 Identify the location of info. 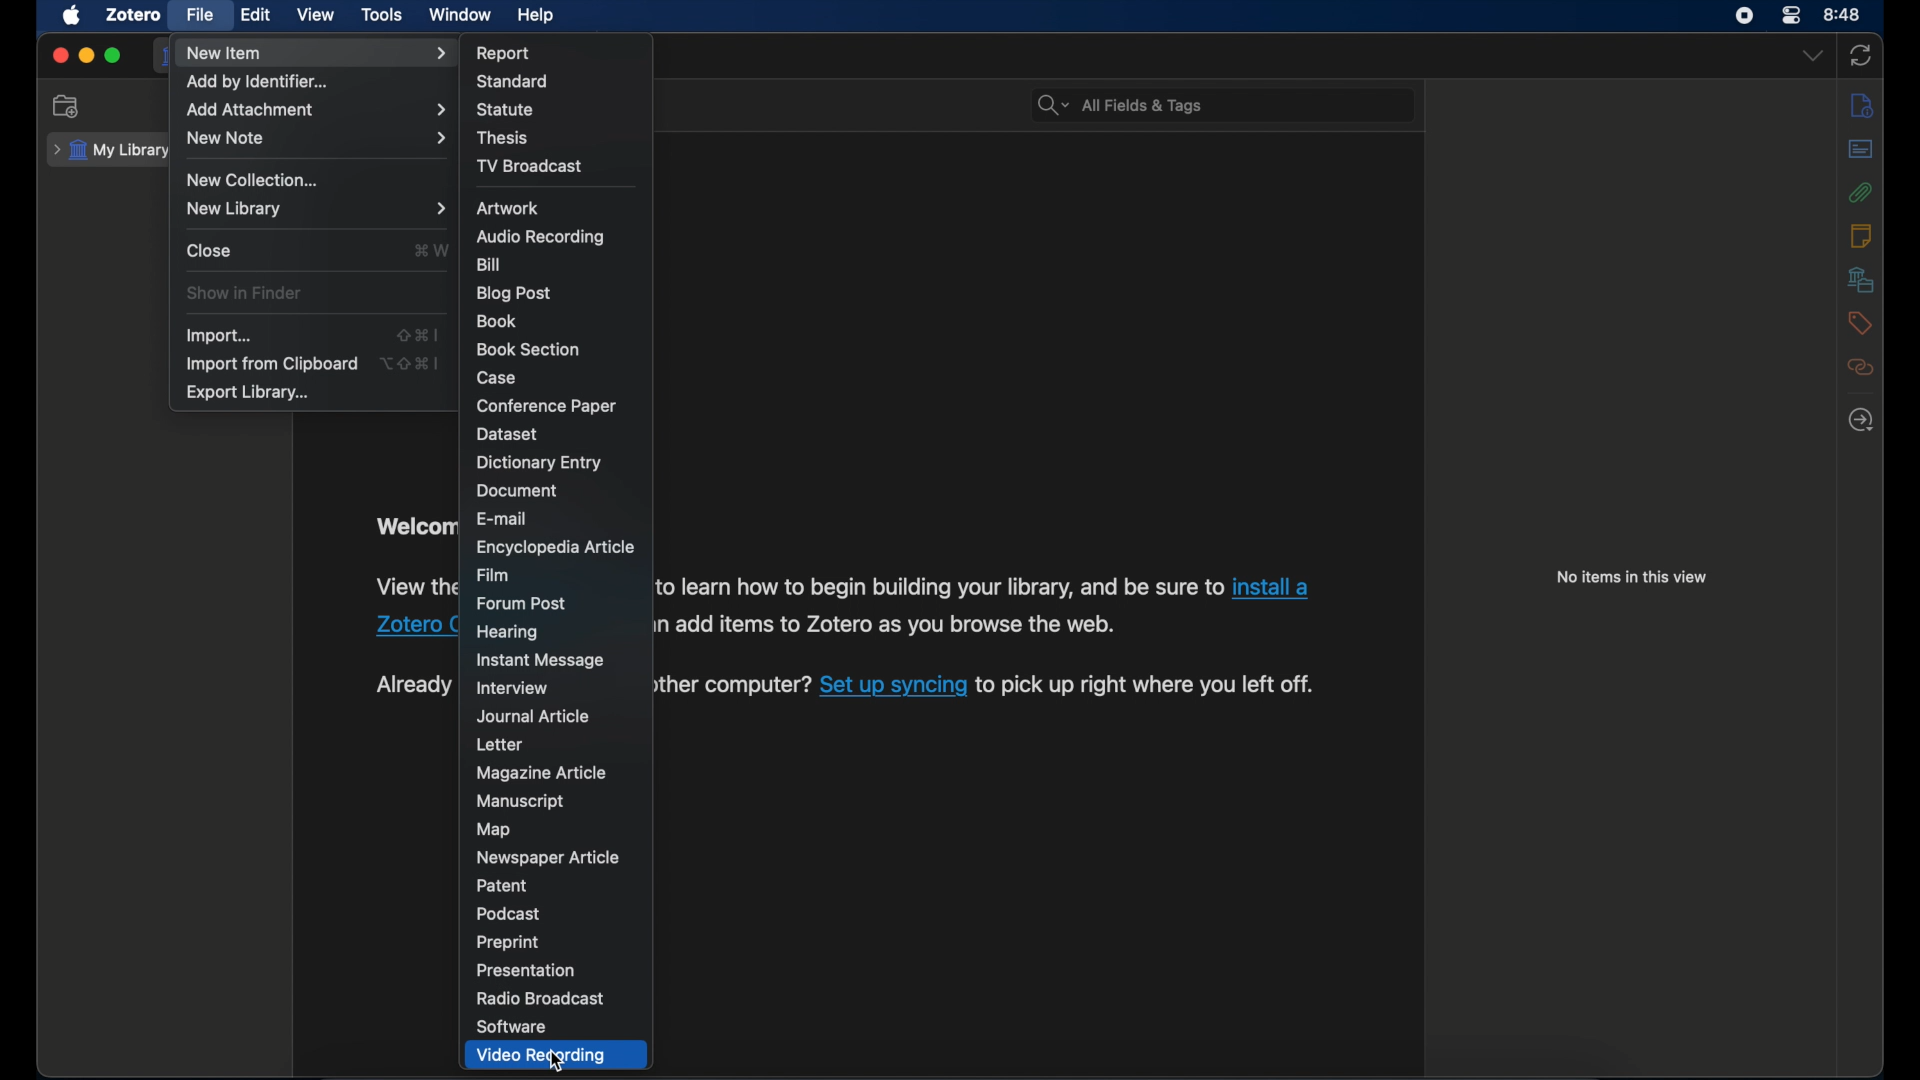
(1864, 107).